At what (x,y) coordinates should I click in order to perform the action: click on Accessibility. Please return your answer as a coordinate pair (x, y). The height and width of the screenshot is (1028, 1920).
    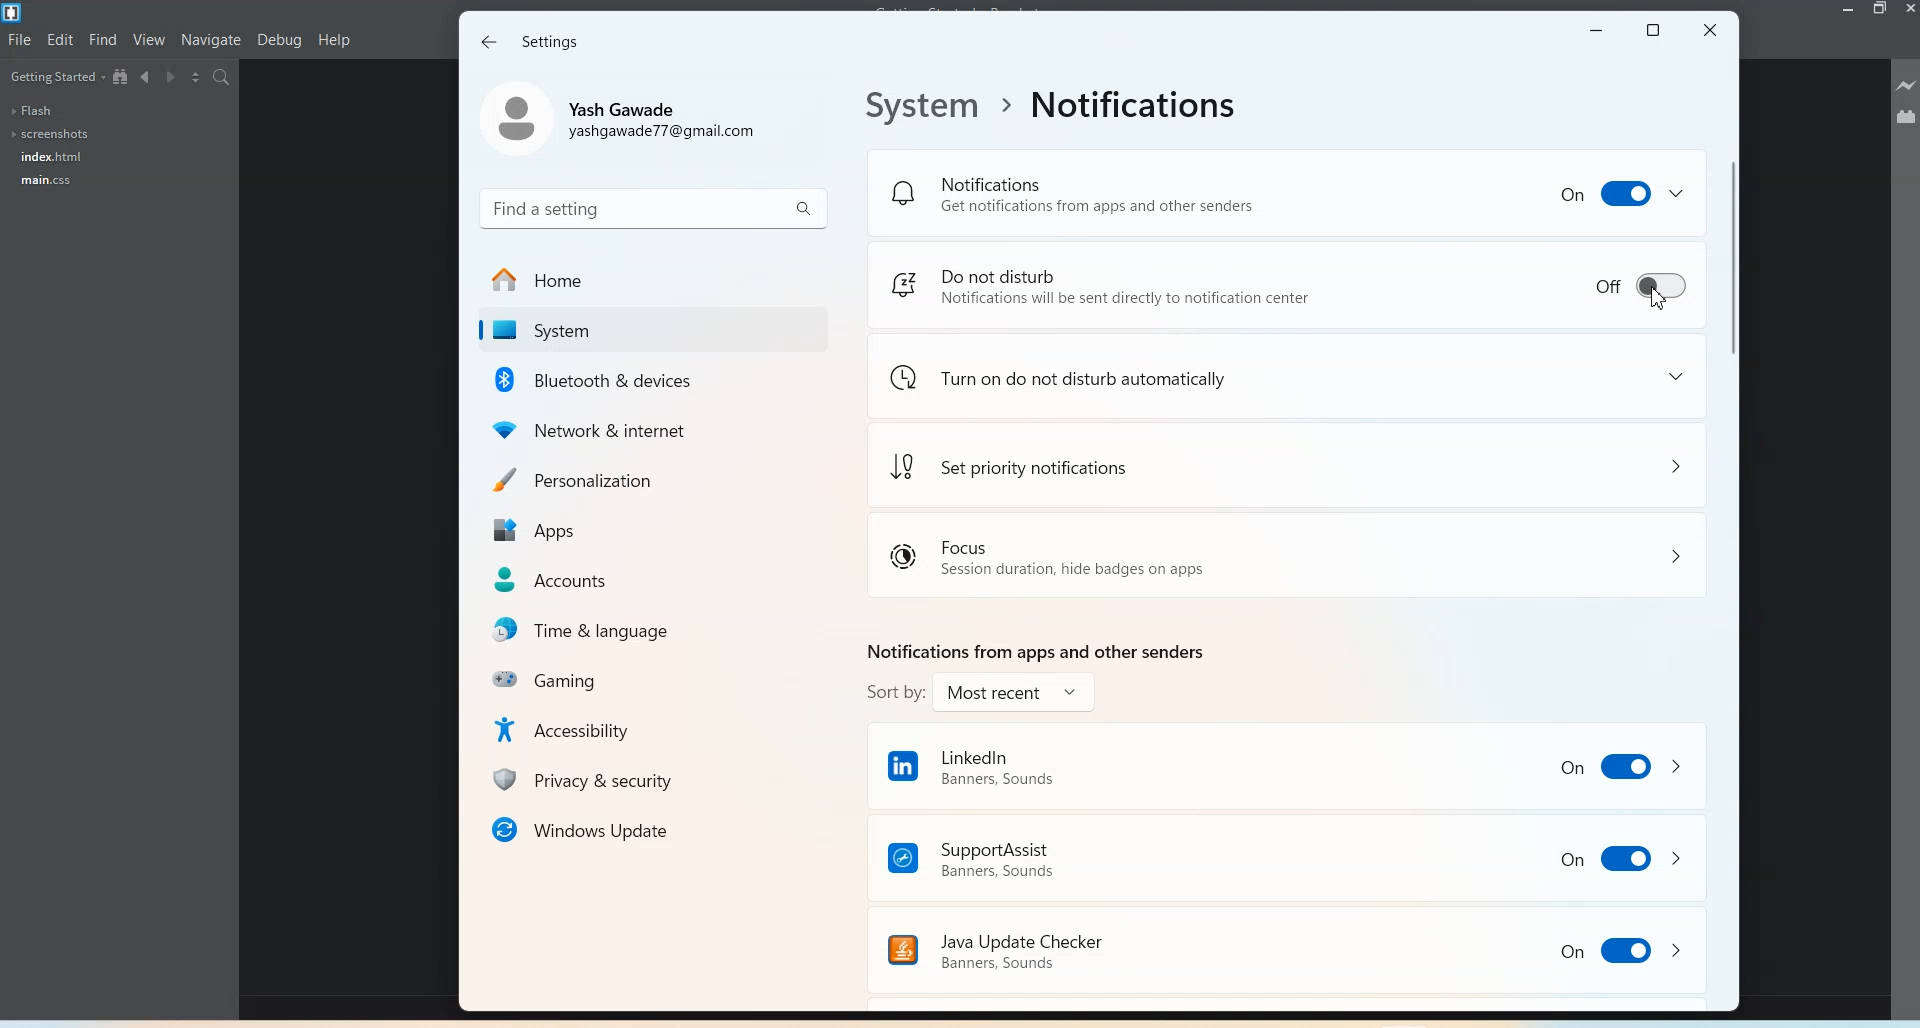
    Looking at the image, I should click on (645, 729).